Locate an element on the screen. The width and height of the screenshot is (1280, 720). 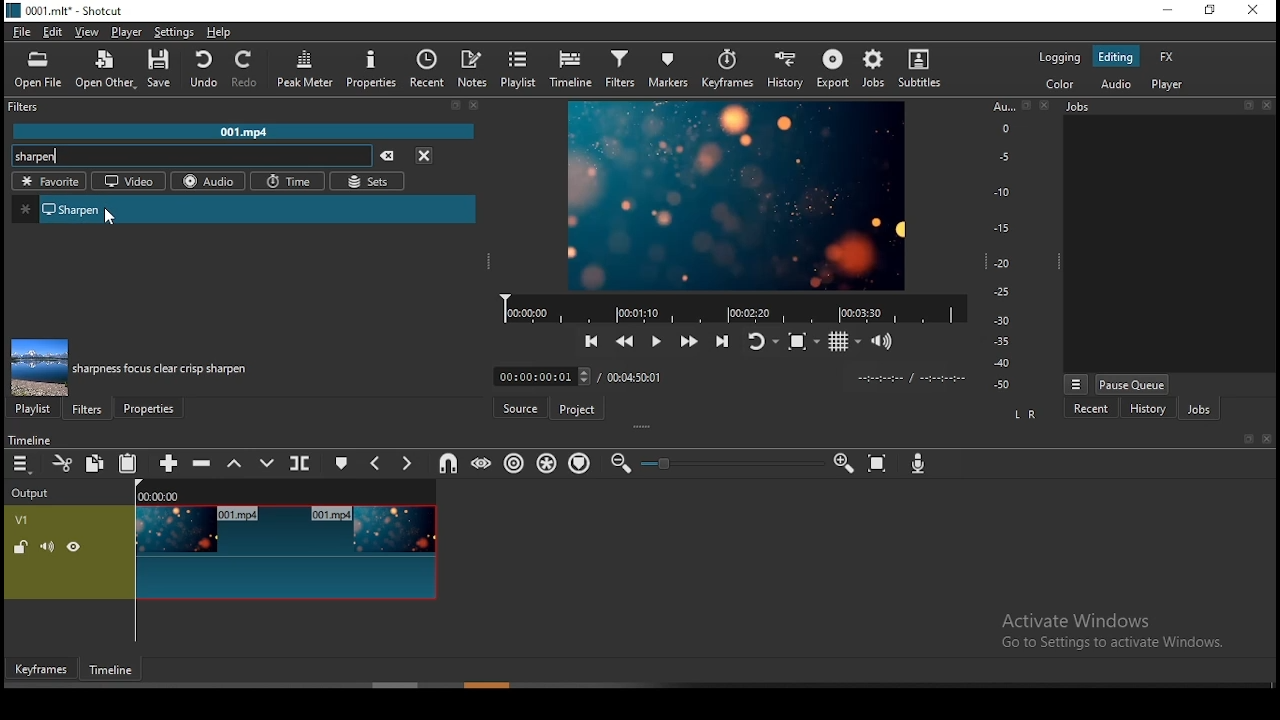
toggle player looping is located at coordinates (758, 338).